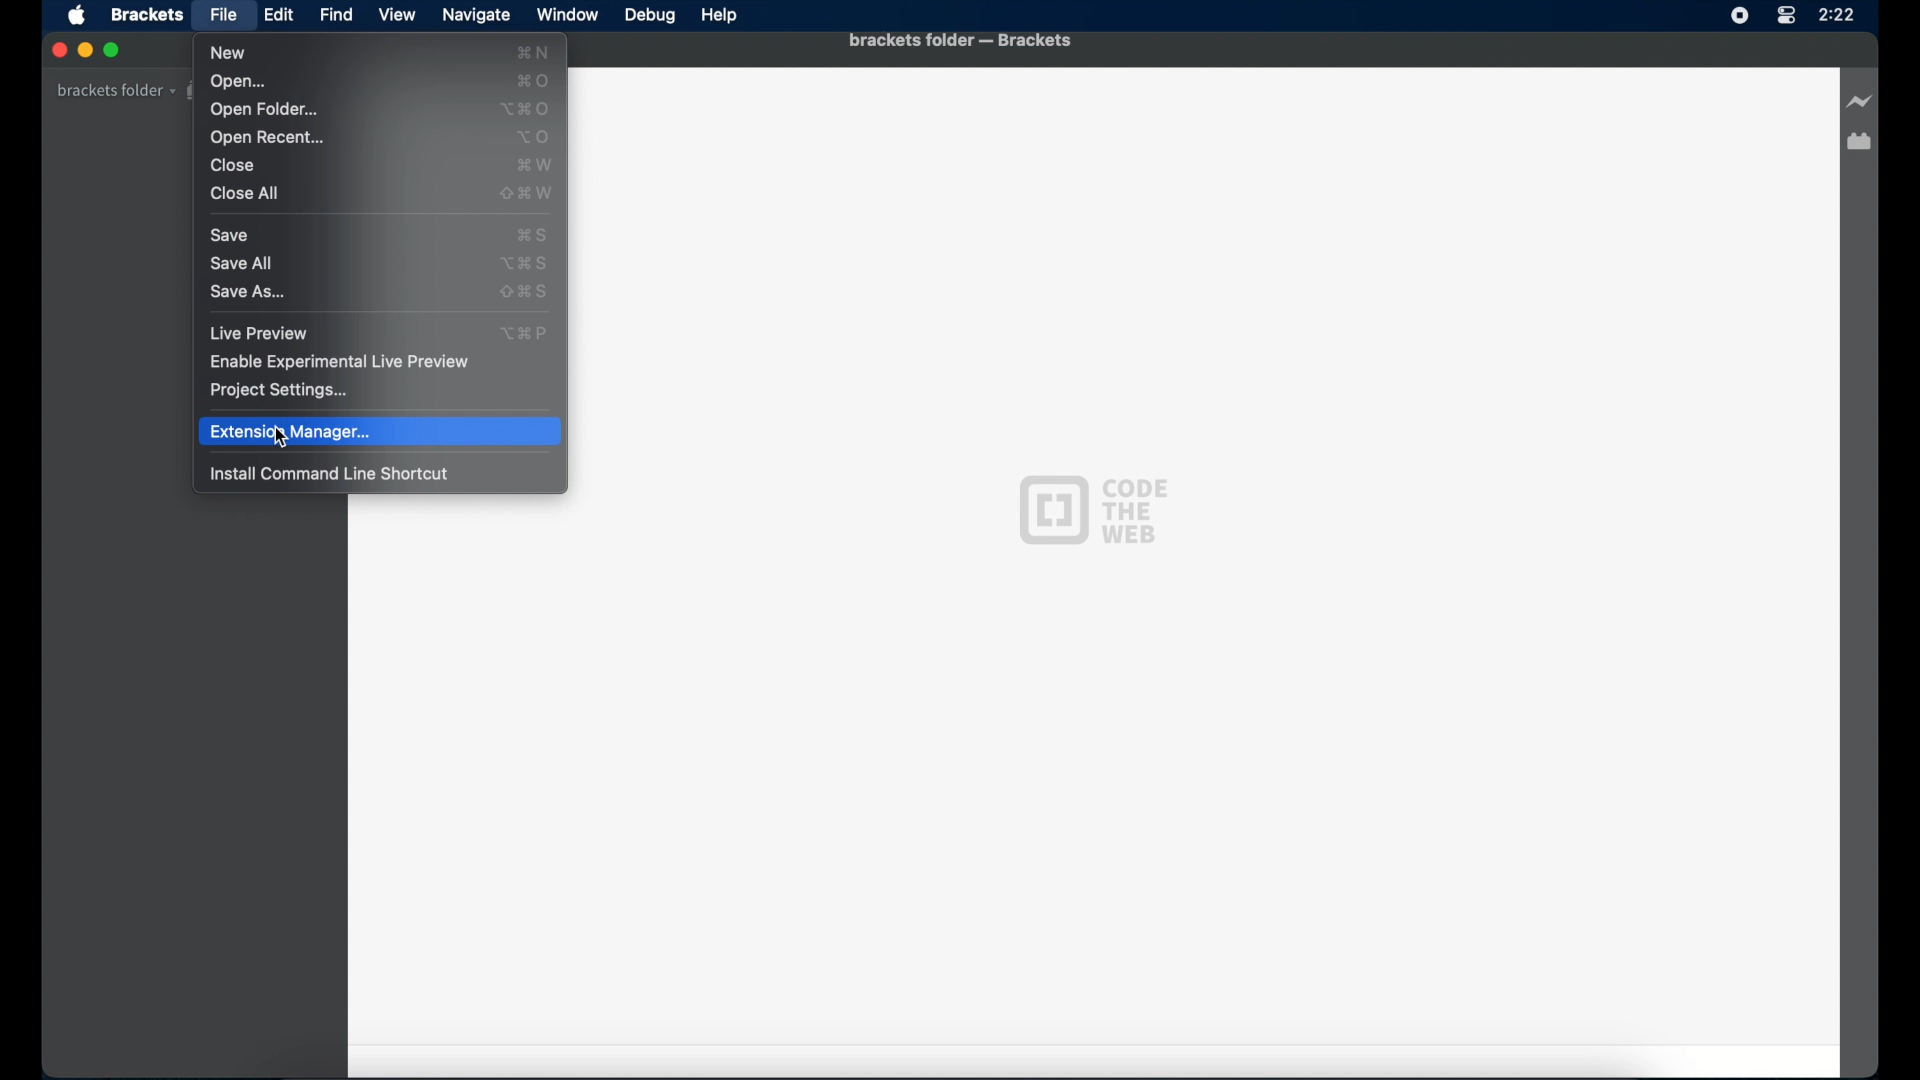 This screenshot has height=1080, width=1920. Describe the element at coordinates (259, 334) in the screenshot. I see `live preview` at that location.